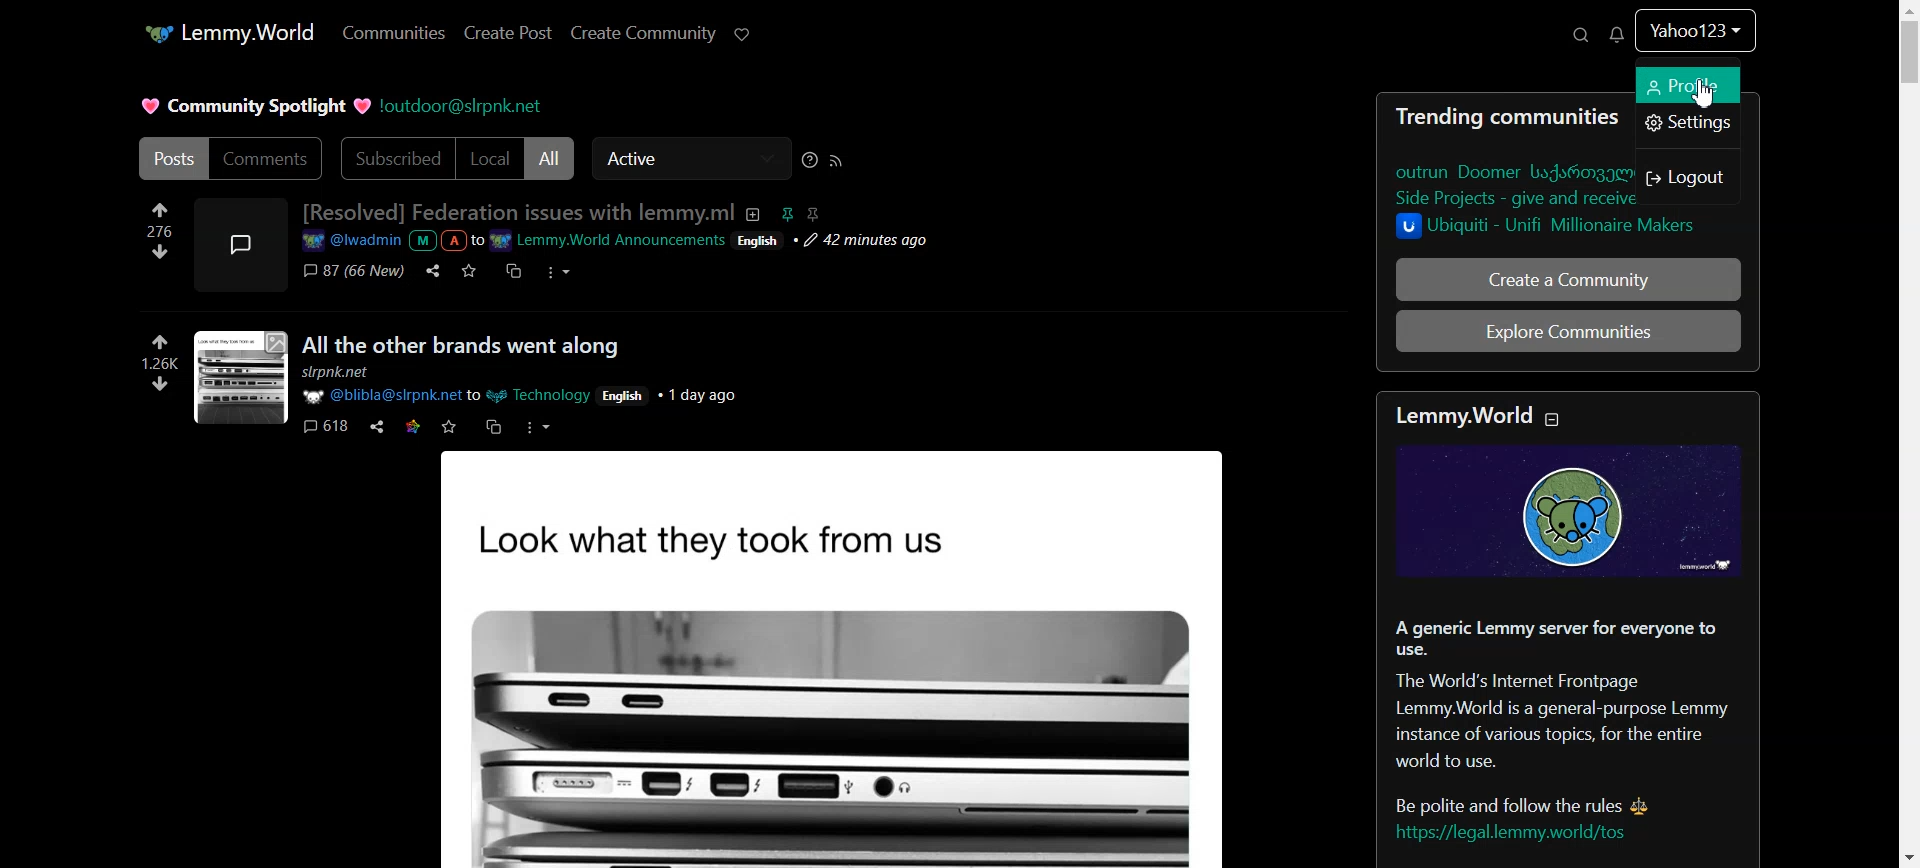  What do you see at coordinates (558, 271) in the screenshot?
I see `More` at bounding box center [558, 271].